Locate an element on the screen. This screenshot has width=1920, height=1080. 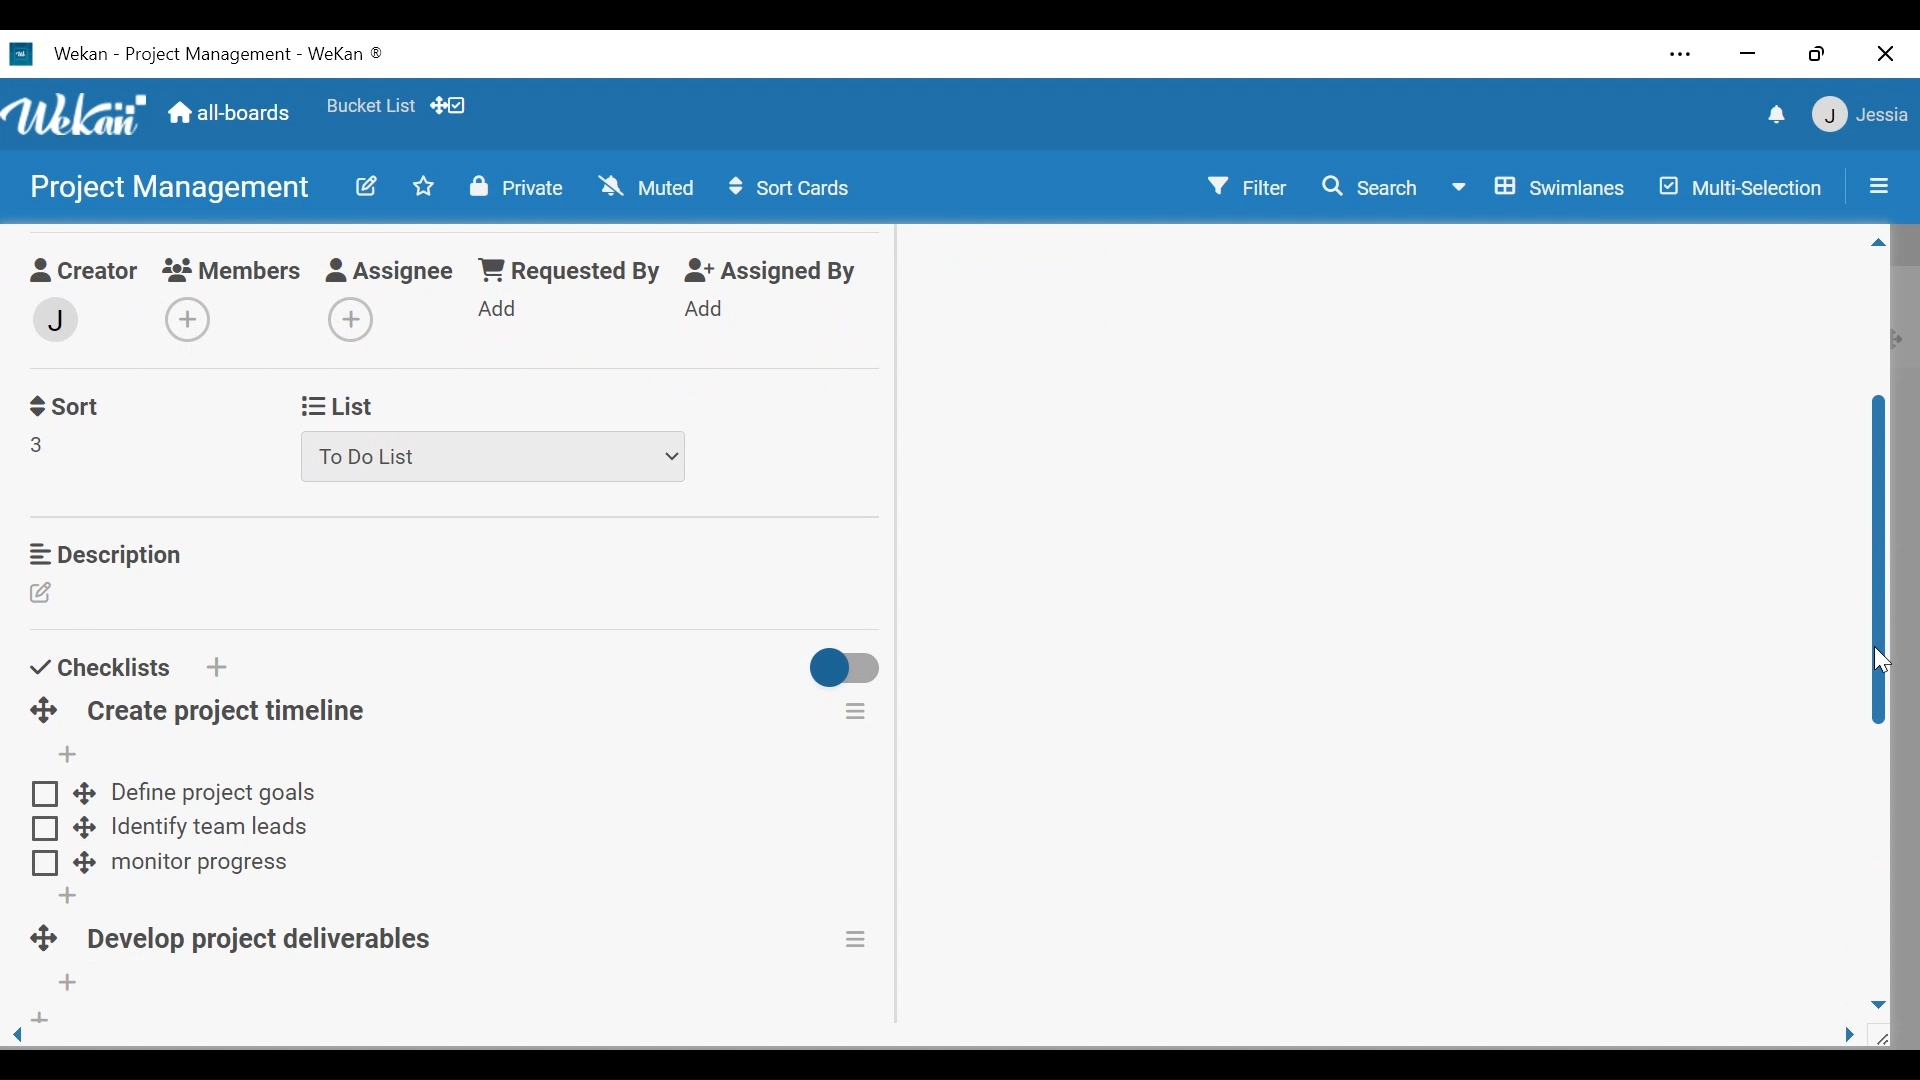
List is located at coordinates (334, 407).